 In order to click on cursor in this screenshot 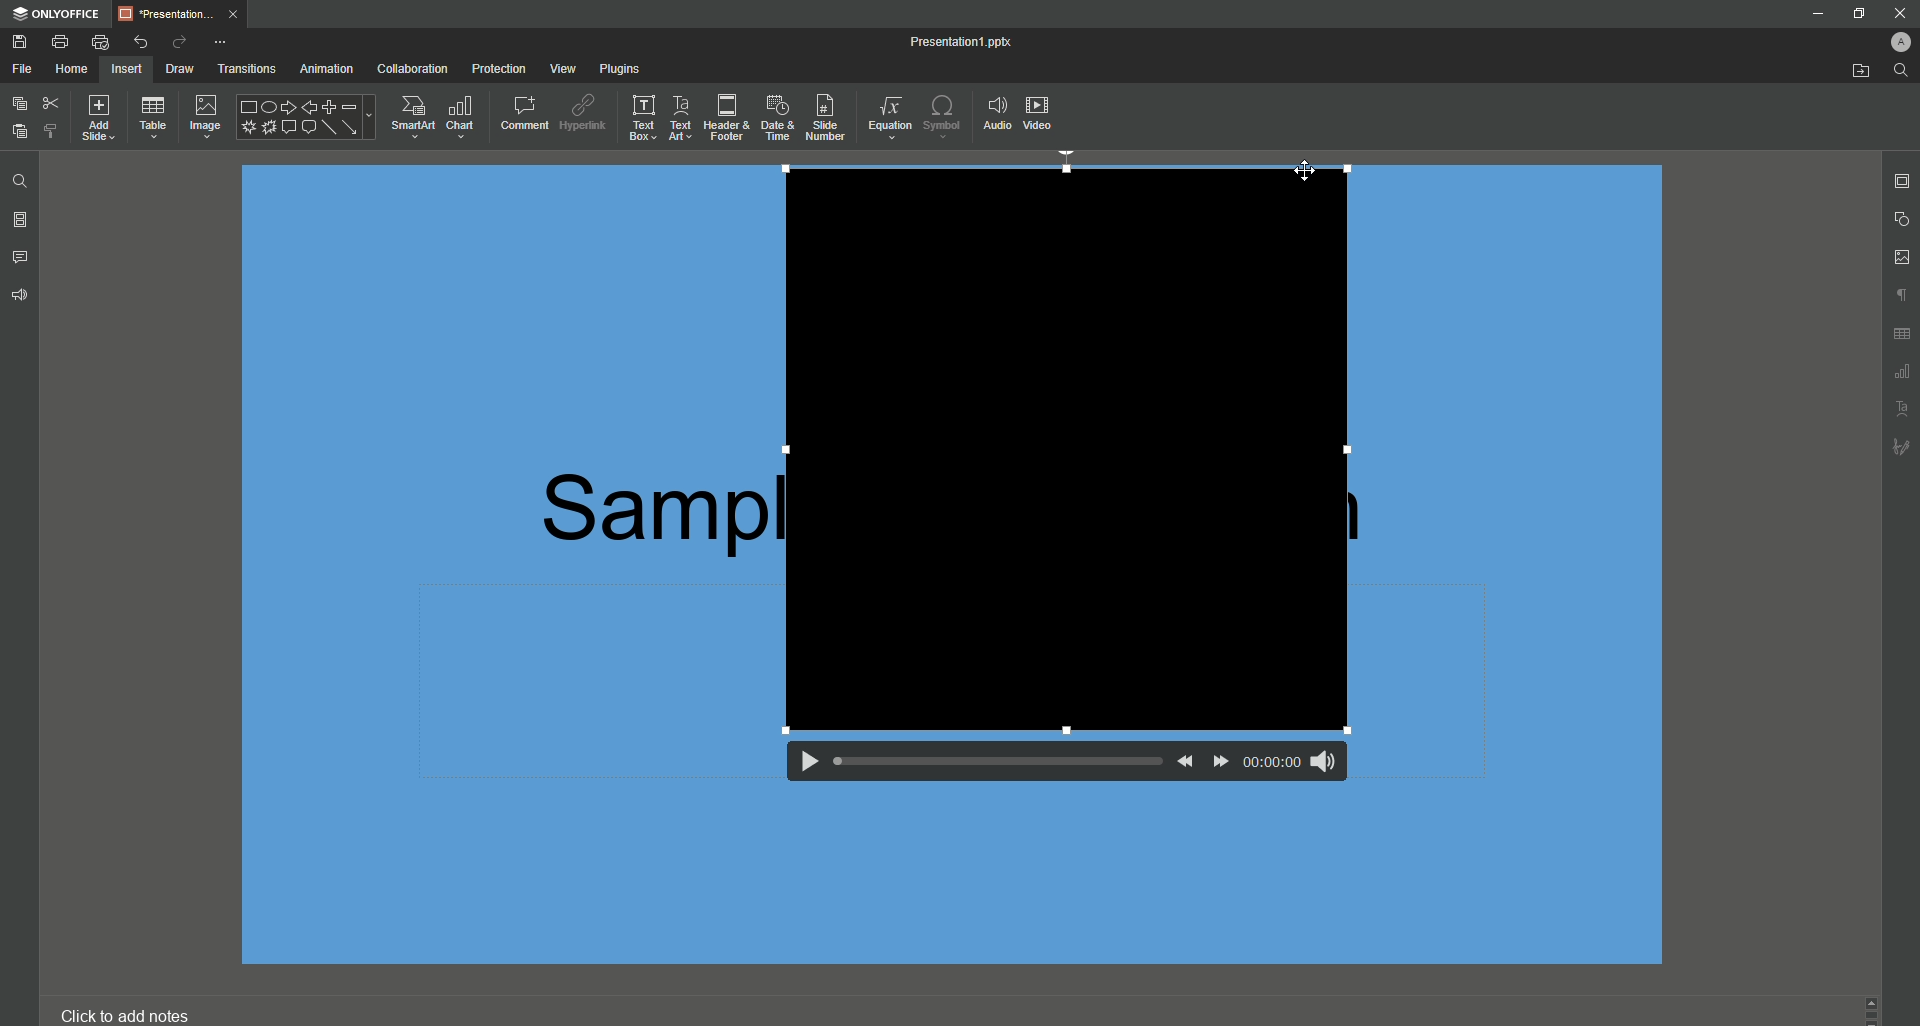, I will do `click(1308, 169)`.